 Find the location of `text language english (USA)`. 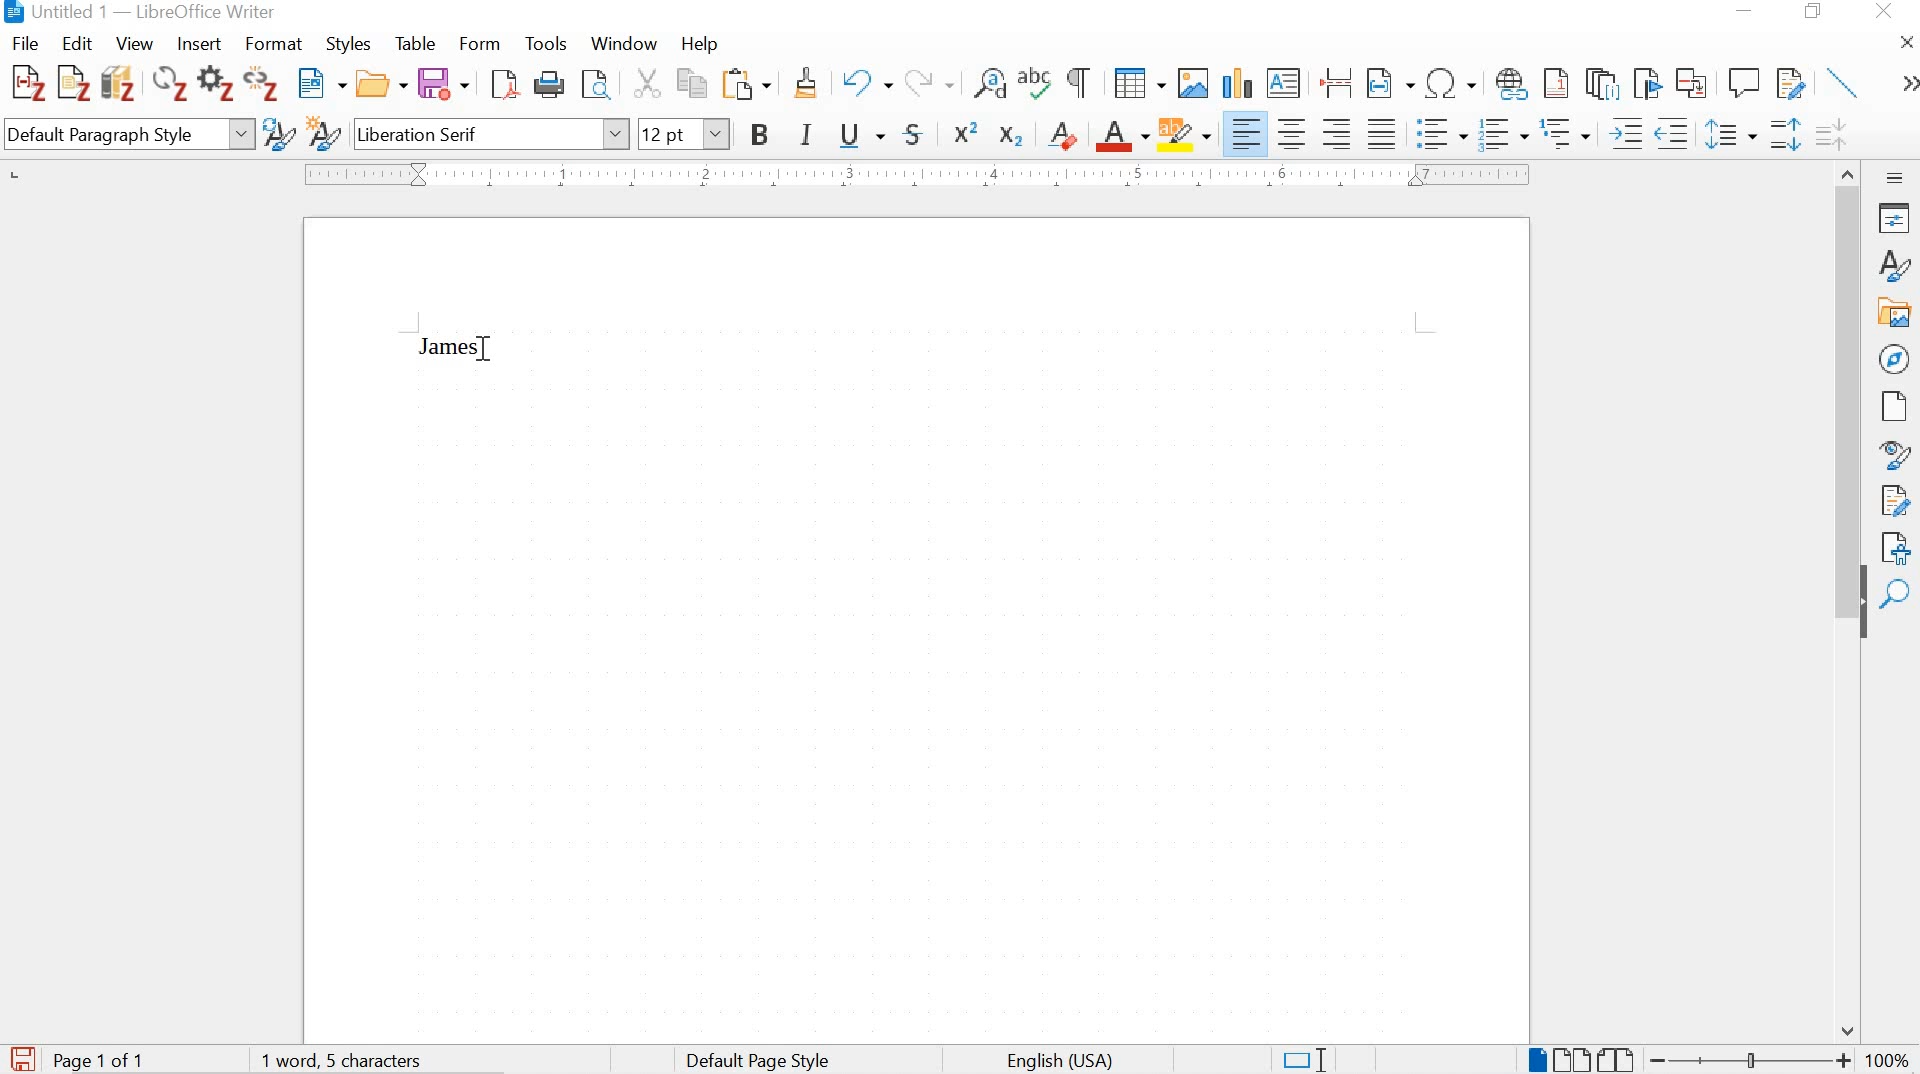

text language english (USA) is located at coordinates (1057, 1061).